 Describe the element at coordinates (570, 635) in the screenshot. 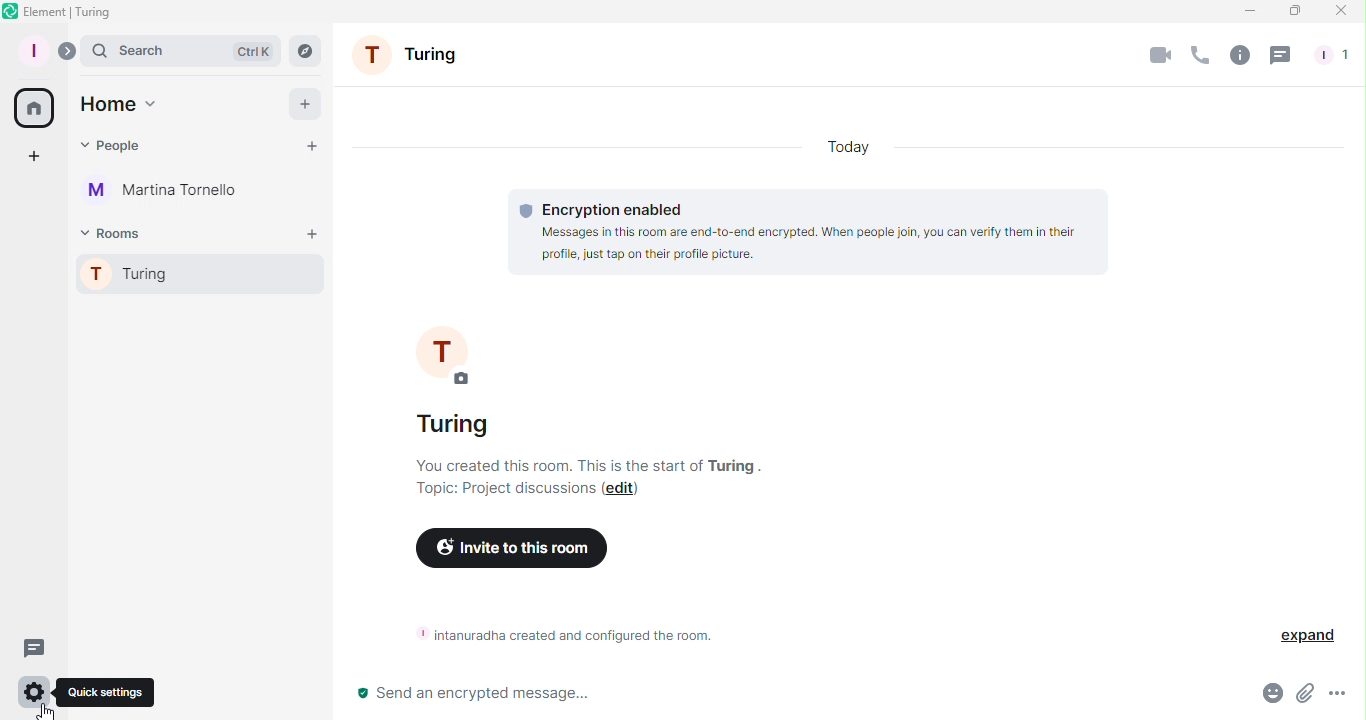

I see `Room information` at that location.